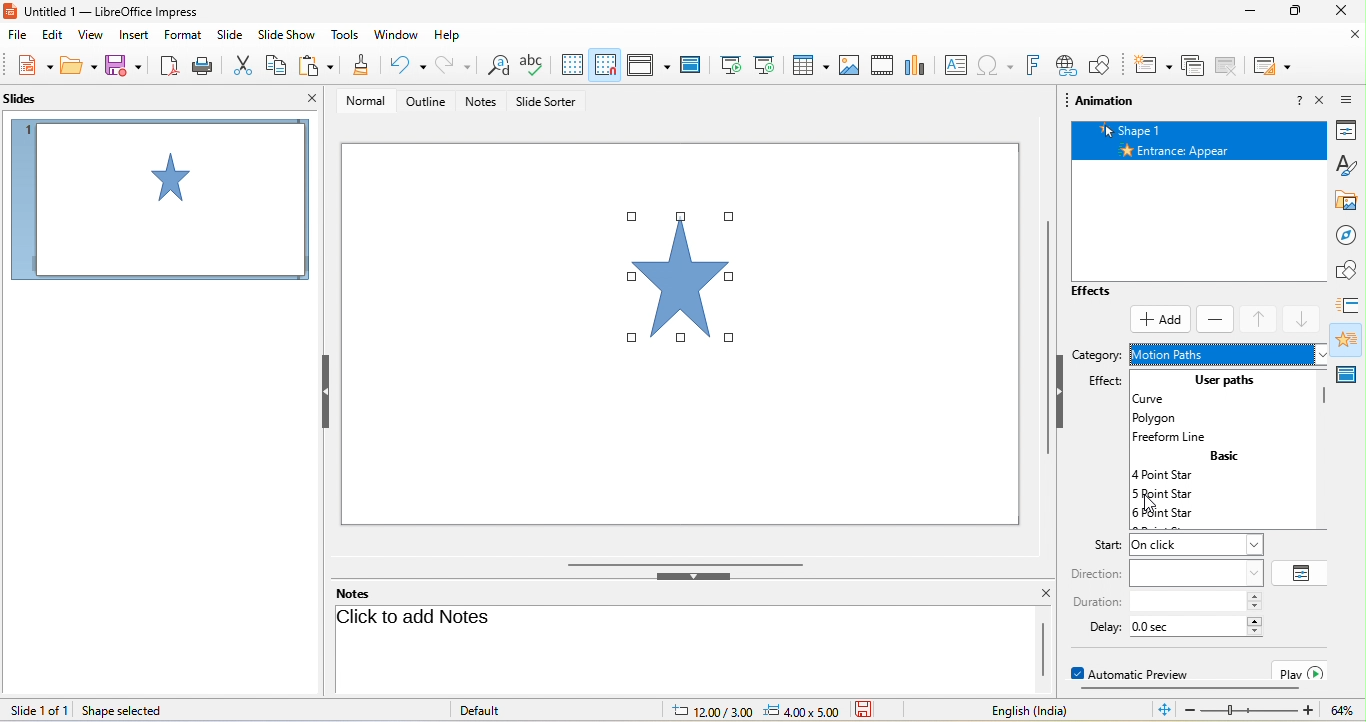  What do you see at coordinates (1164, 711) in the screenshot?
I see `fit slide to current window` at bounding box center [1164, 711].